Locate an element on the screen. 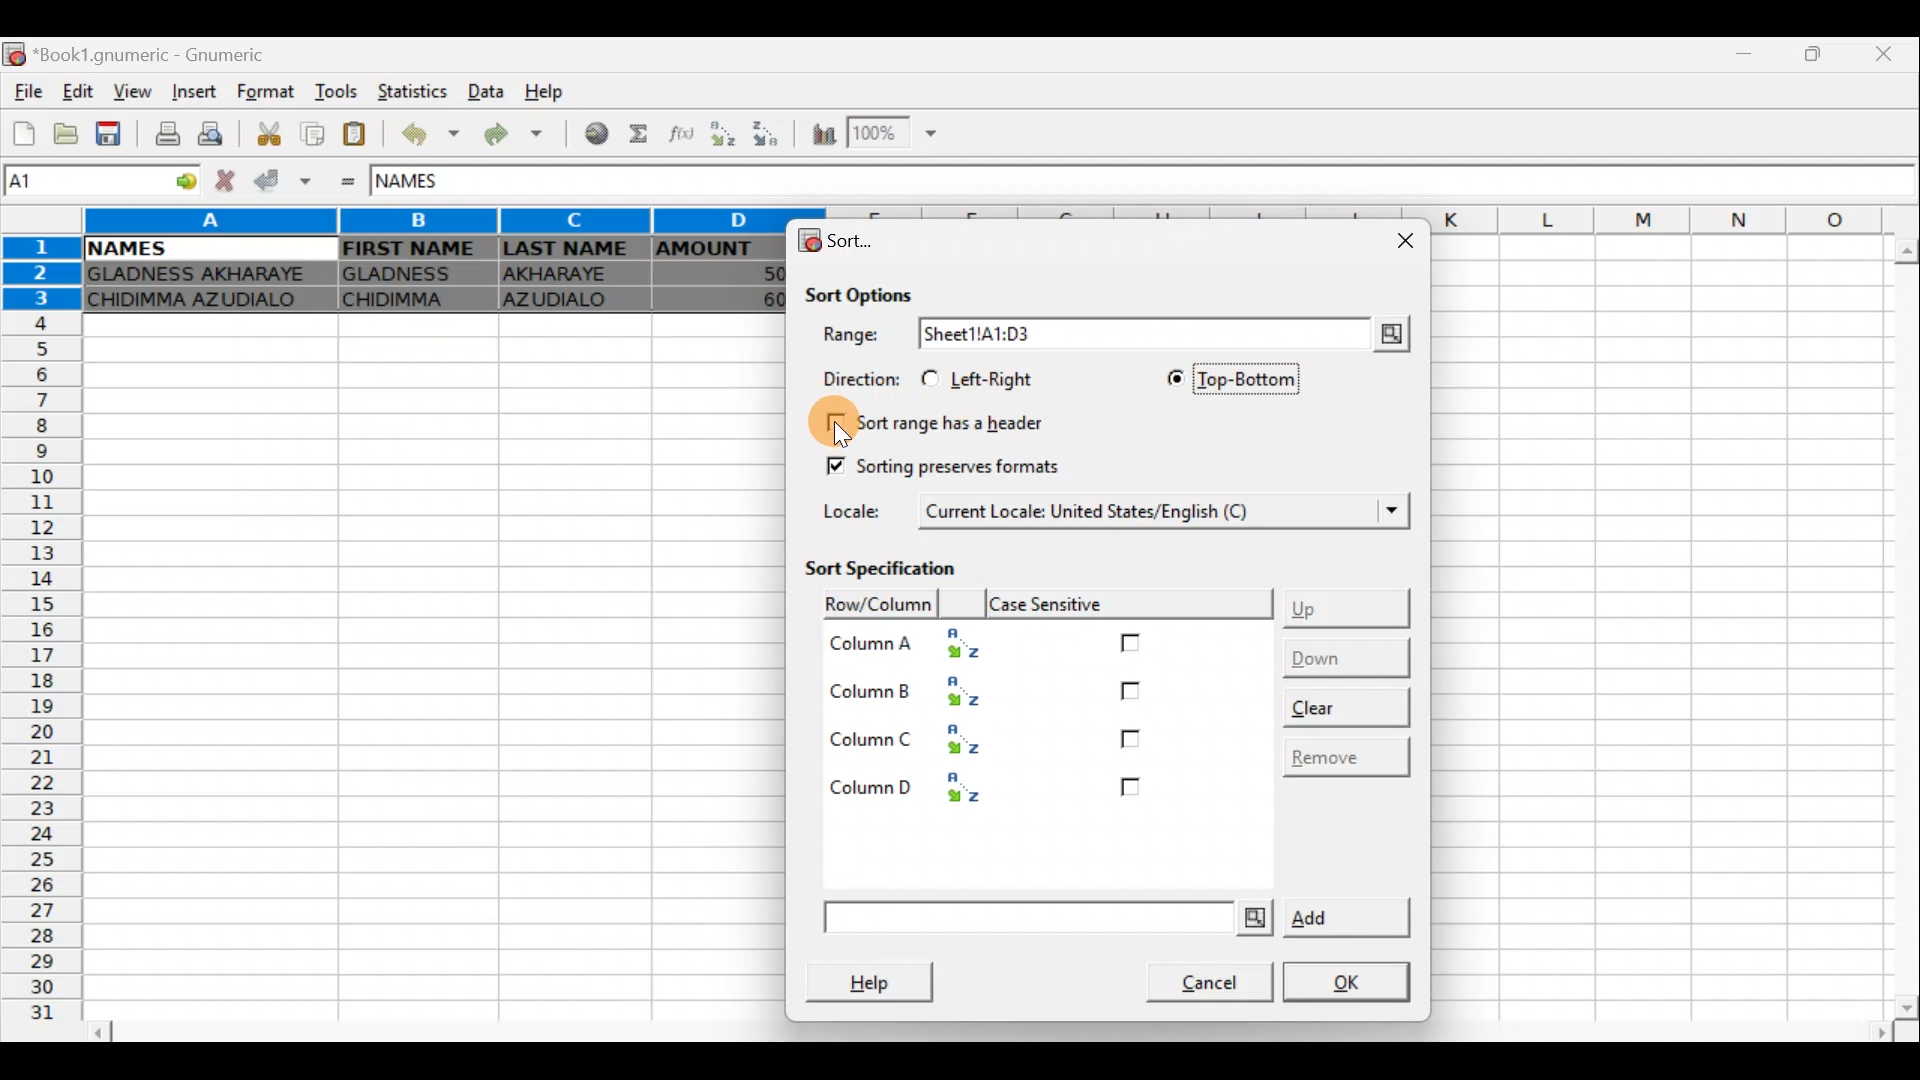  Cancel is located at coordinates (1198, 978).